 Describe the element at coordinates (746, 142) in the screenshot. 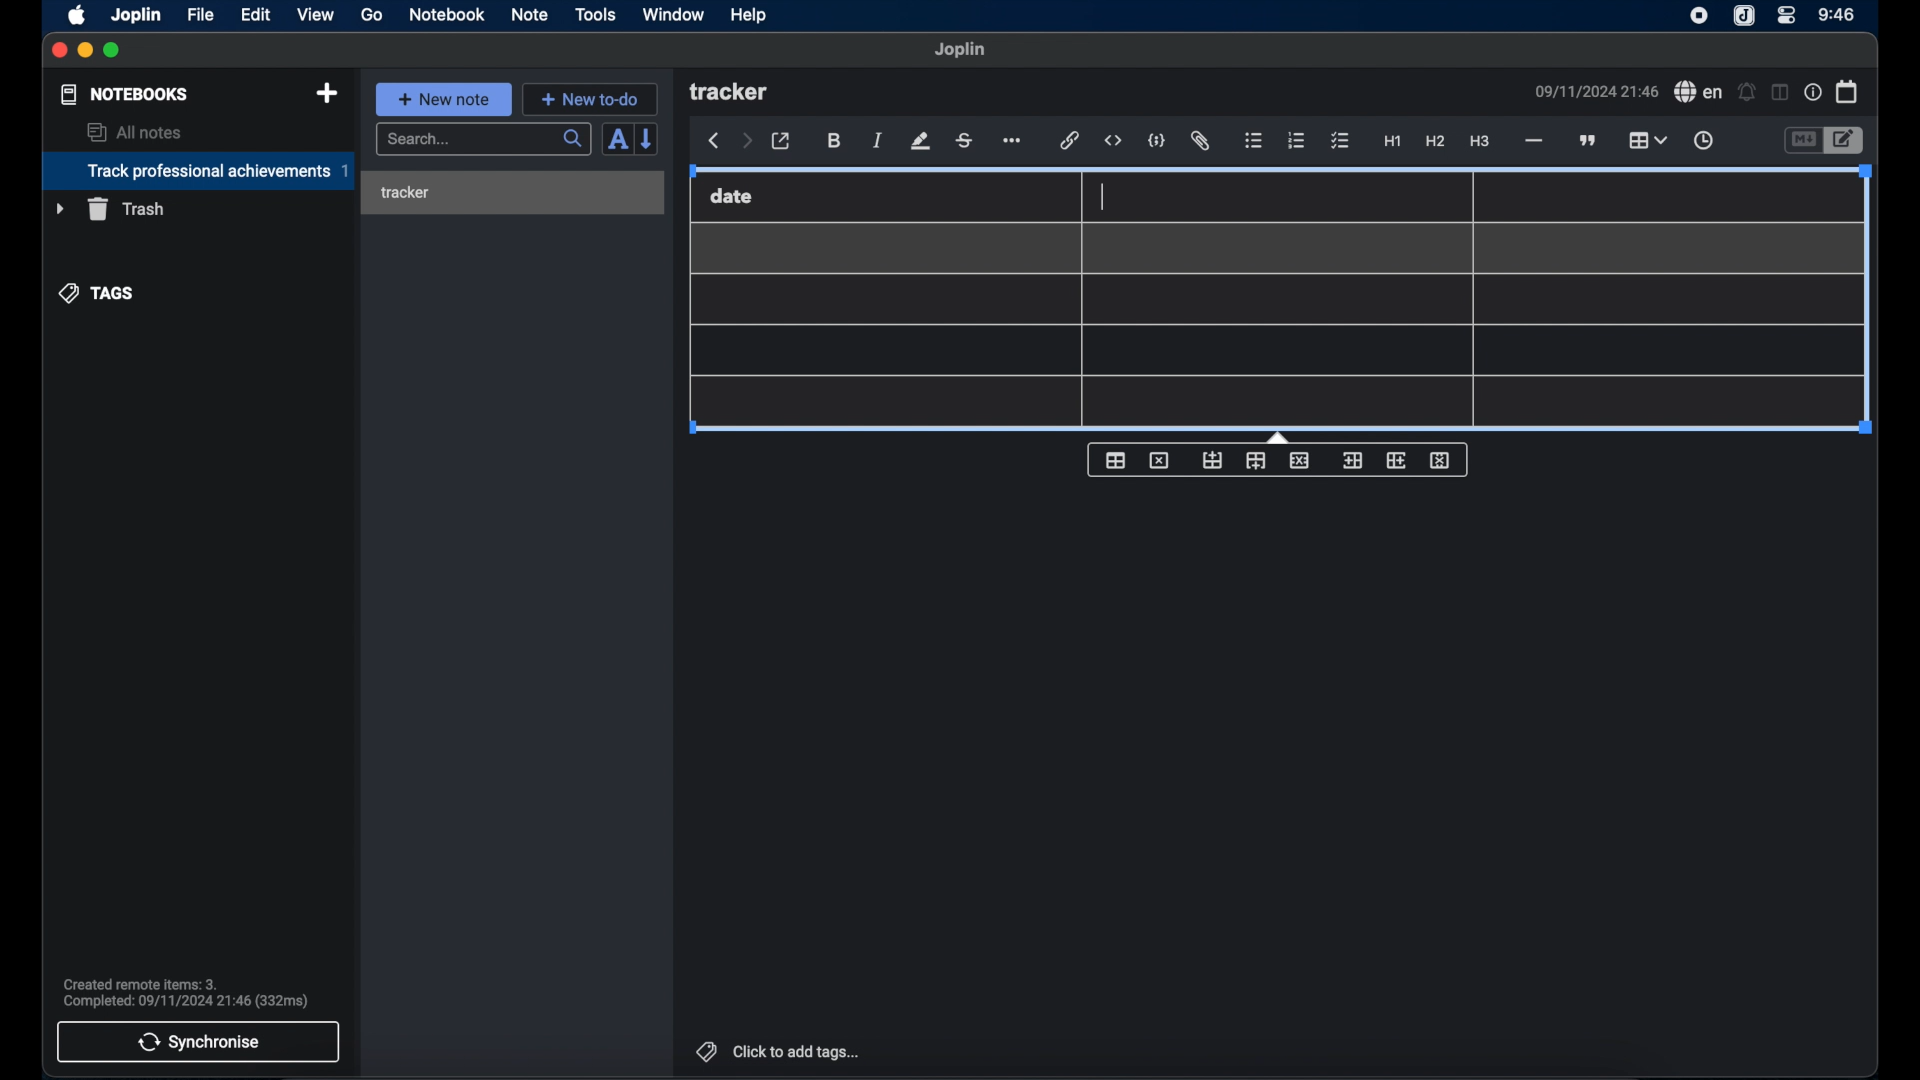

I see `forward` at that location.